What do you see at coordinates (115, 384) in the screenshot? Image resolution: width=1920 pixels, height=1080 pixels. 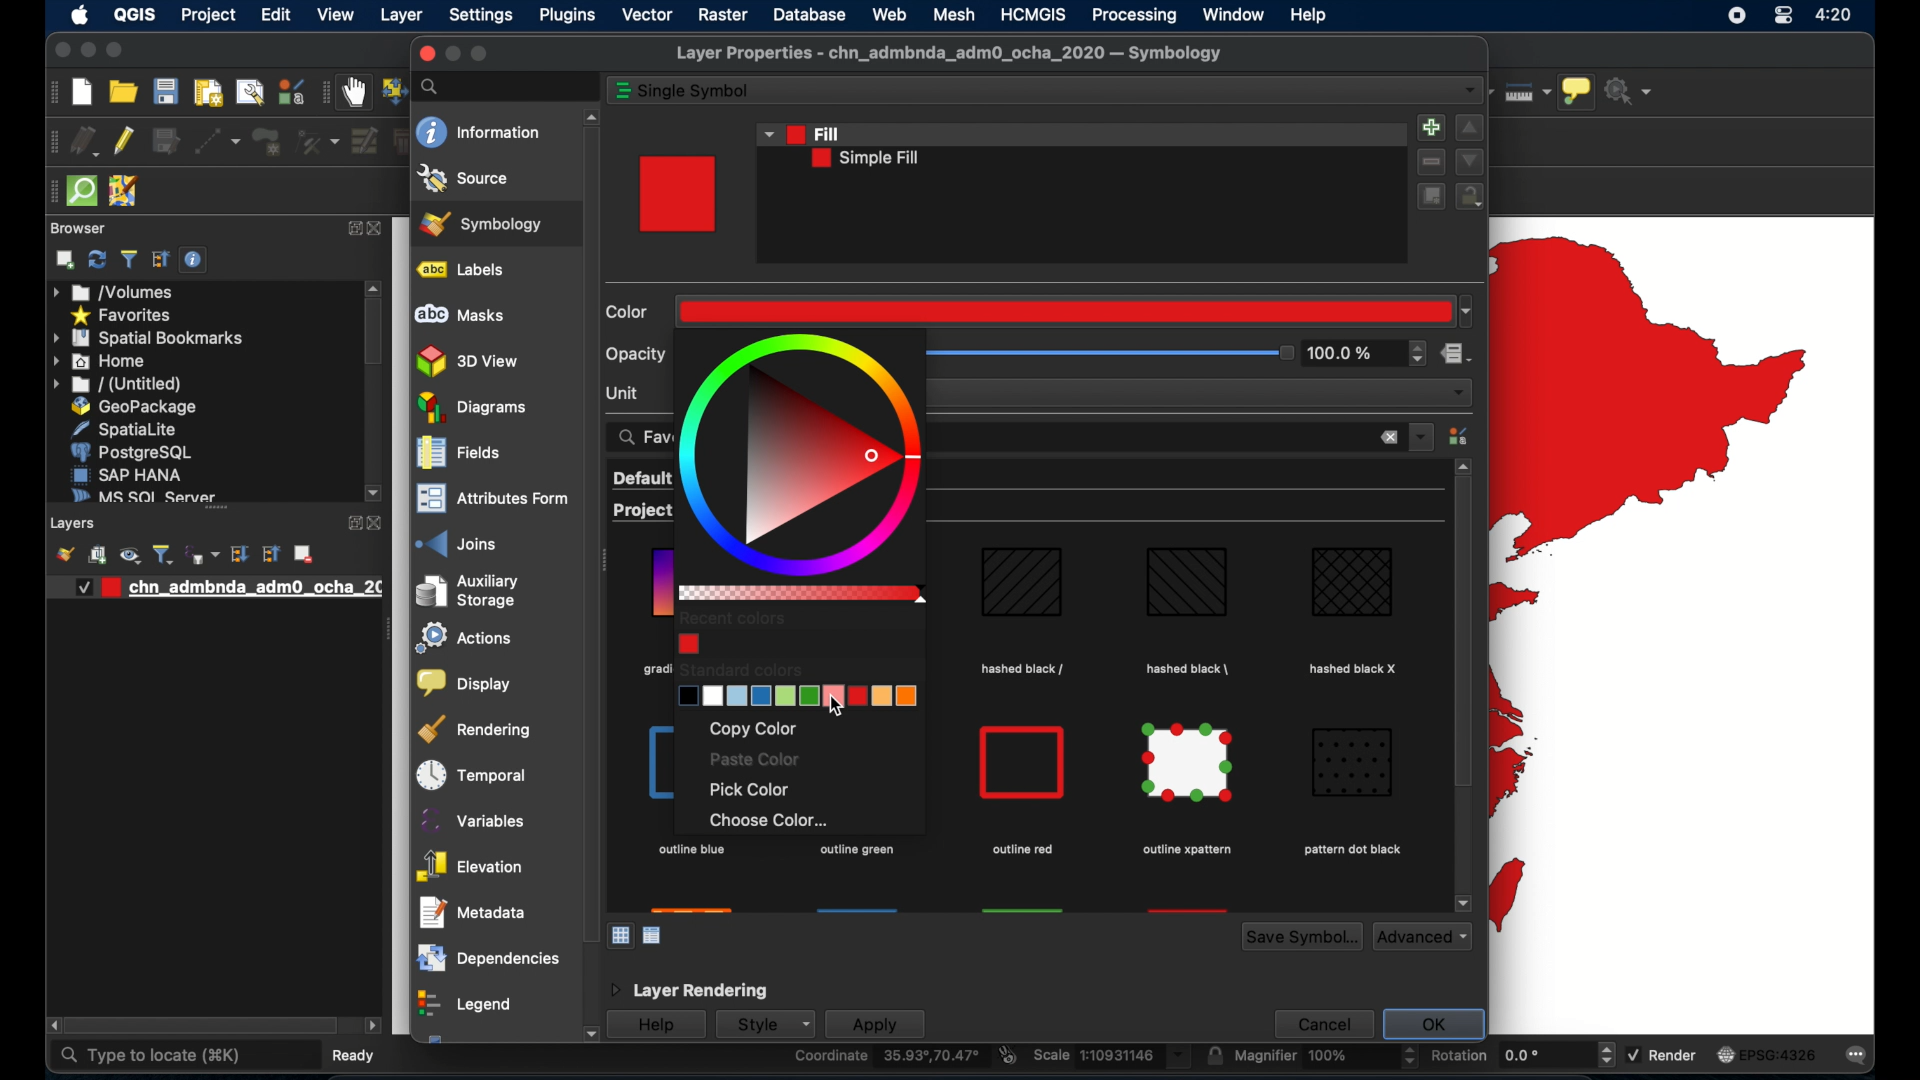 I see `untitled menu` at bounding box center [115, 384].